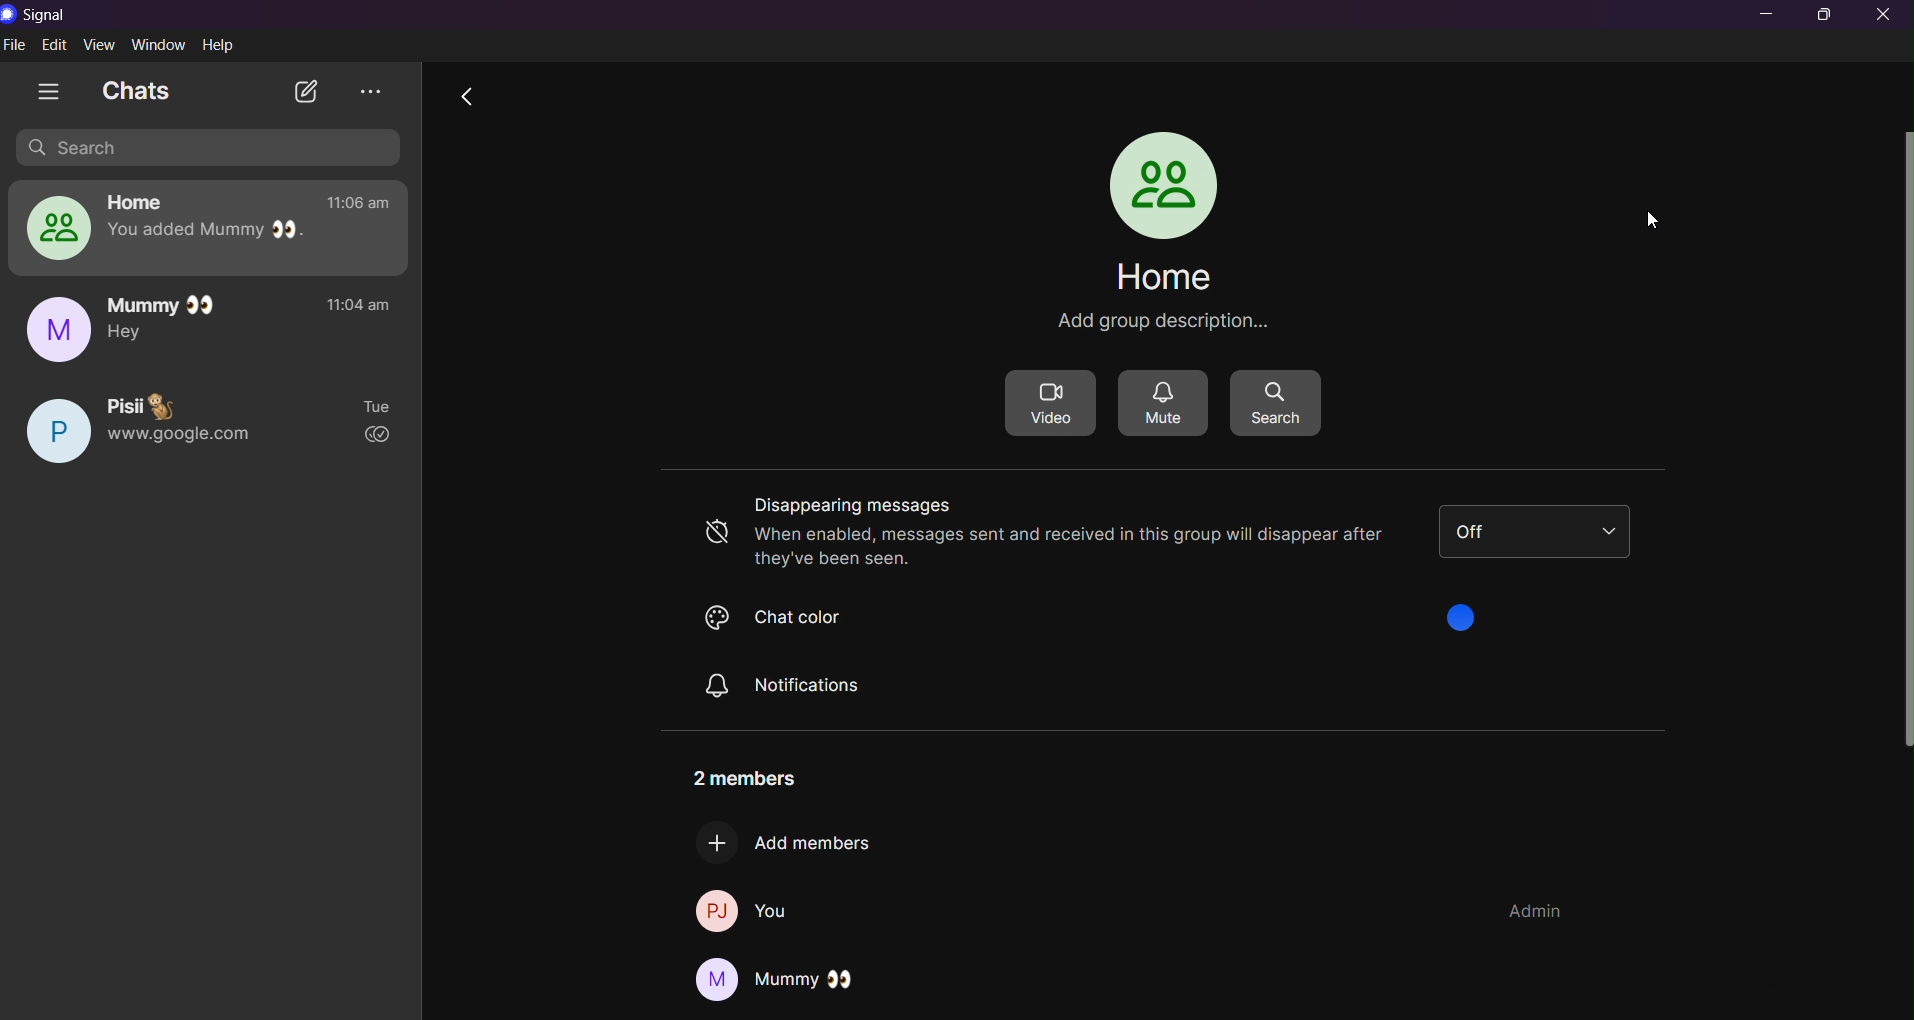 The image size is (1914, 1020). Describe the element at coordinates (786, 908) in the screenshot. I see `you` at that location.